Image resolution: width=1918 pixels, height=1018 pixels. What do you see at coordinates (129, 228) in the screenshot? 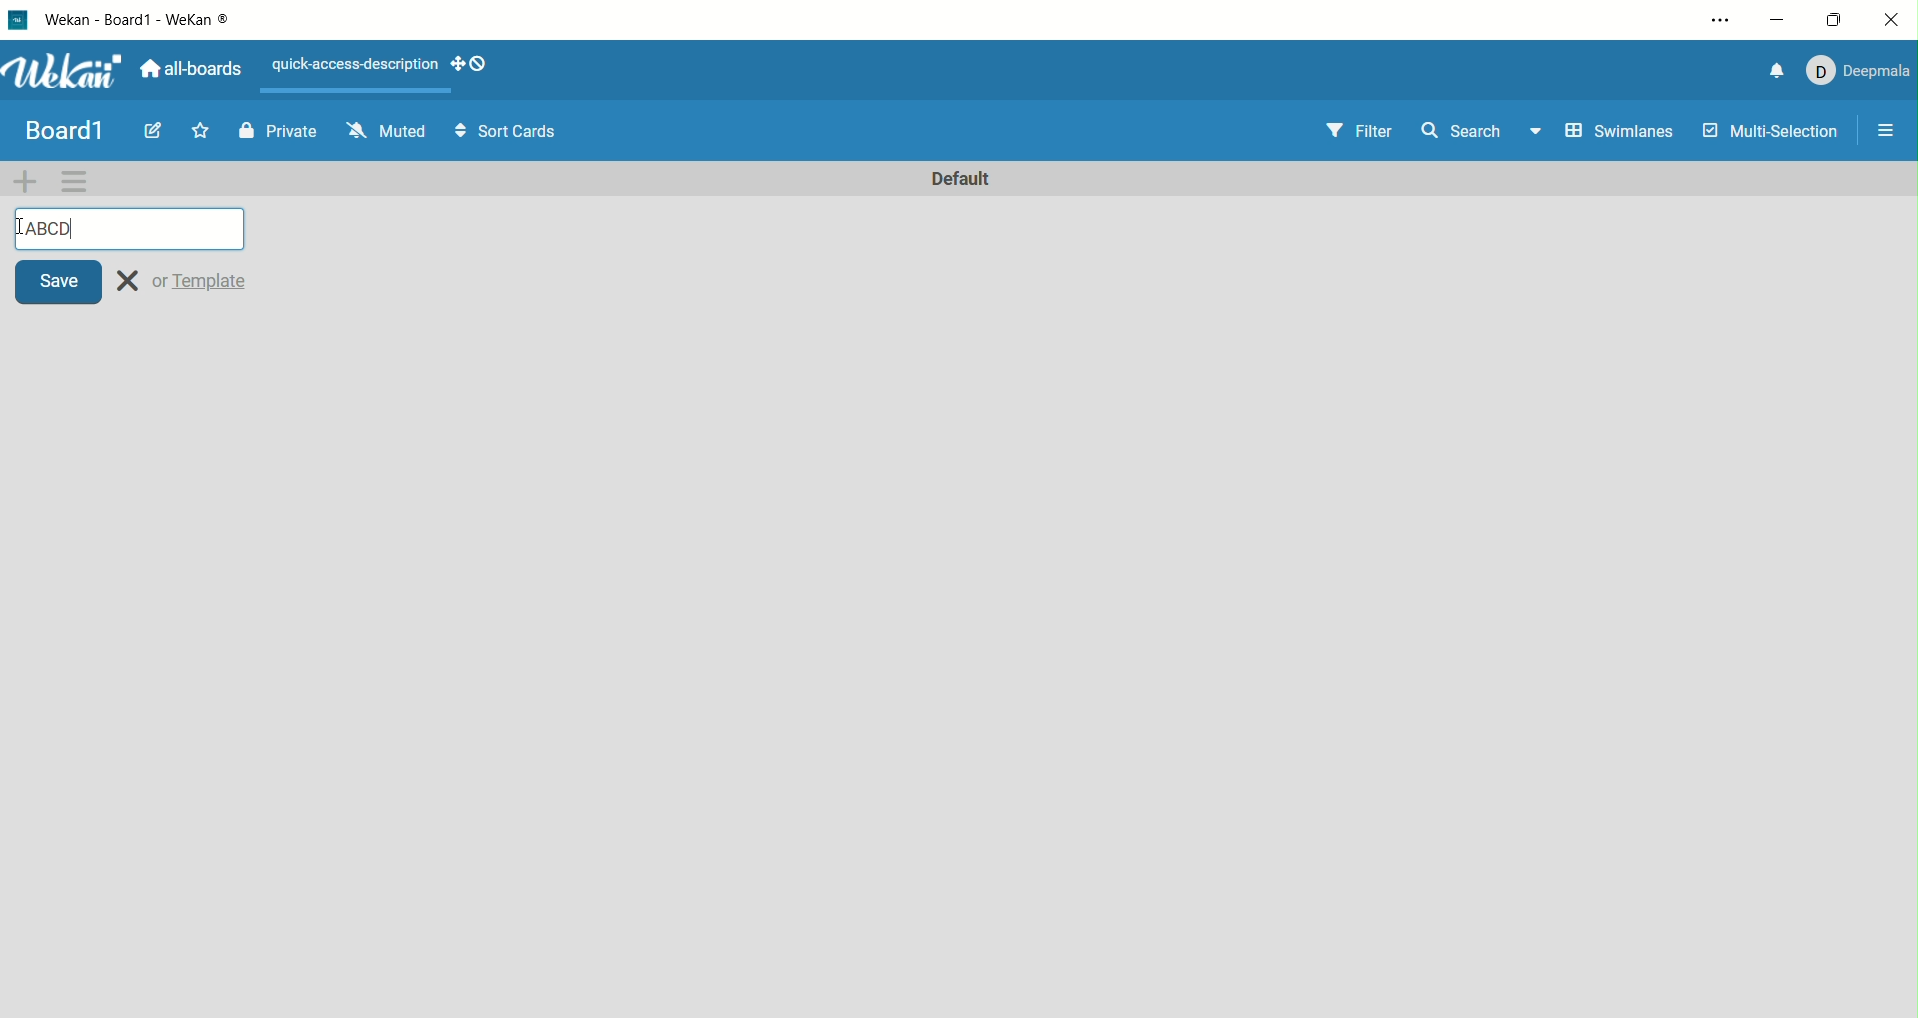
I see `list title` at bounding box center [129, 228].